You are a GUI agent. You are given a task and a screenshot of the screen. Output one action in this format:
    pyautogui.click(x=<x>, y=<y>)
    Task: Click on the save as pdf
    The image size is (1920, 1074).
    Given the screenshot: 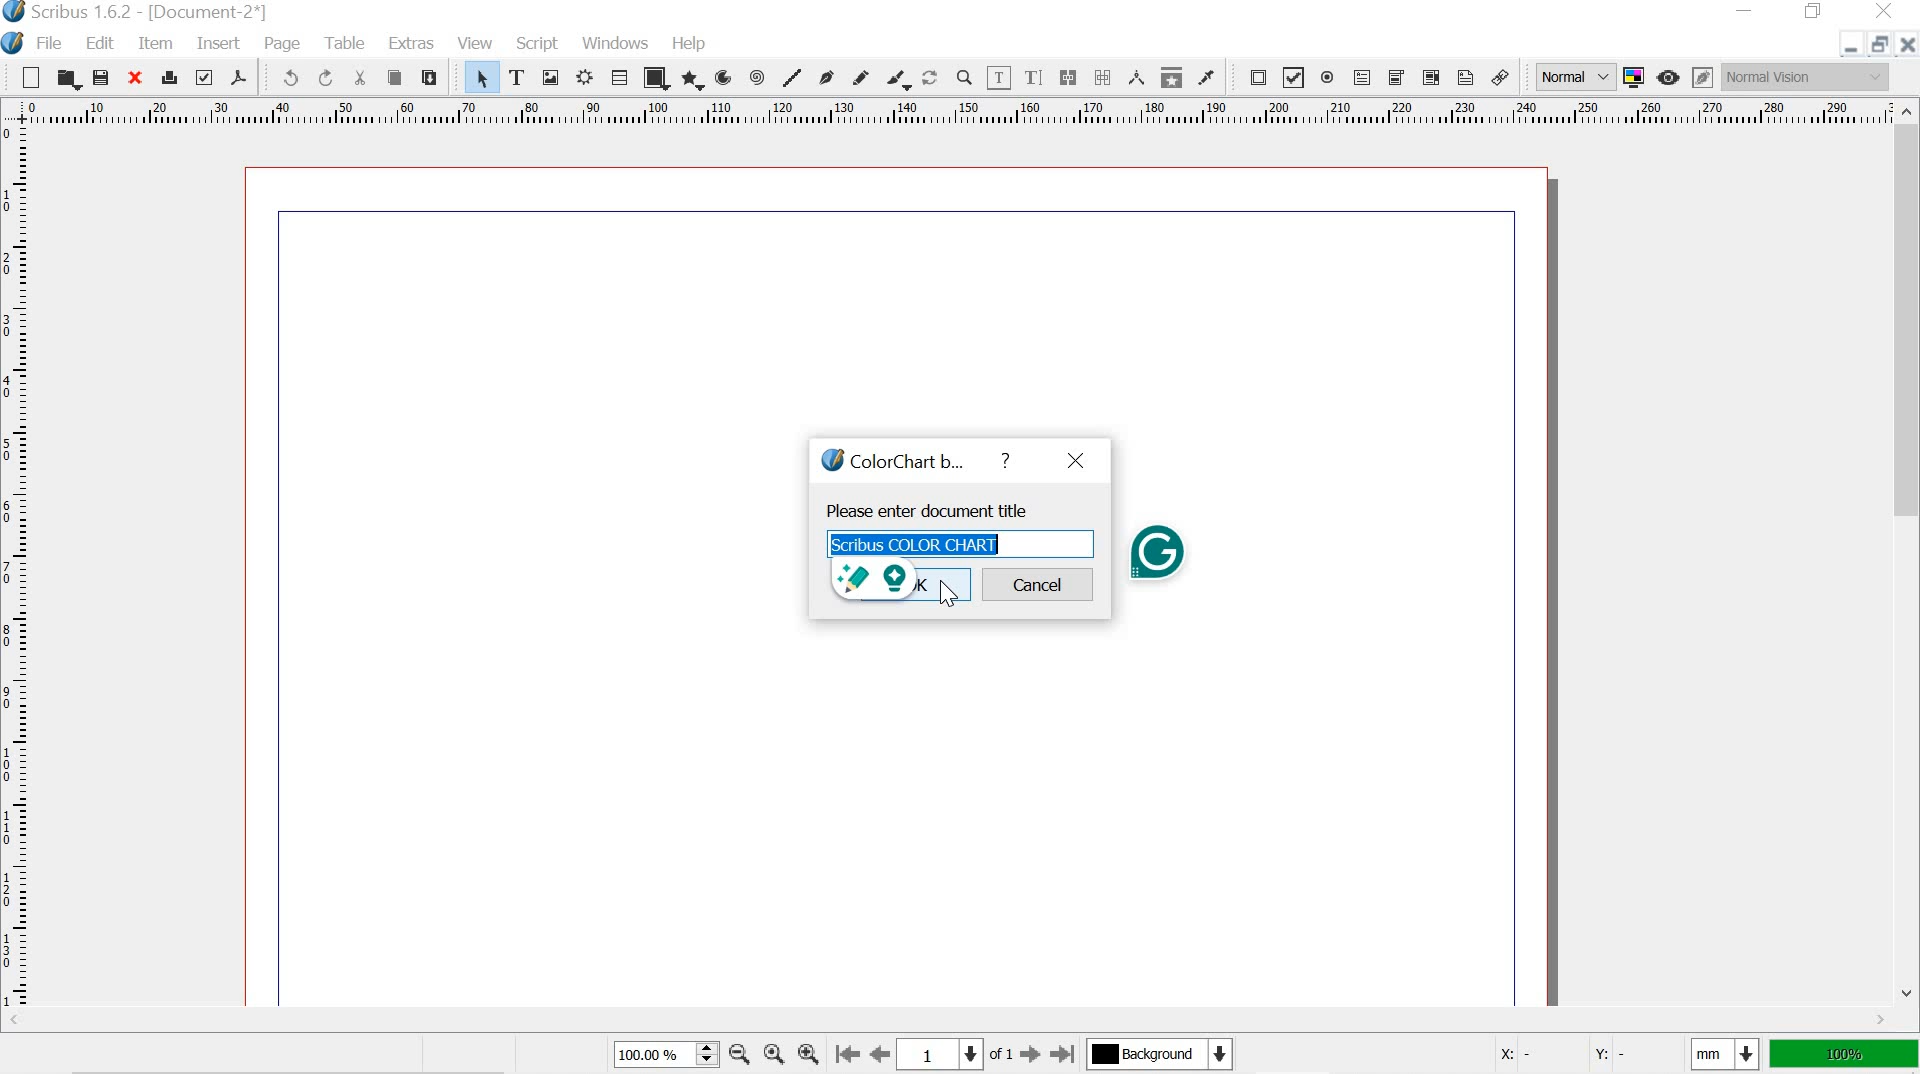 What is the action you would take?
    pyautogui.click(x=241, y=78)
    